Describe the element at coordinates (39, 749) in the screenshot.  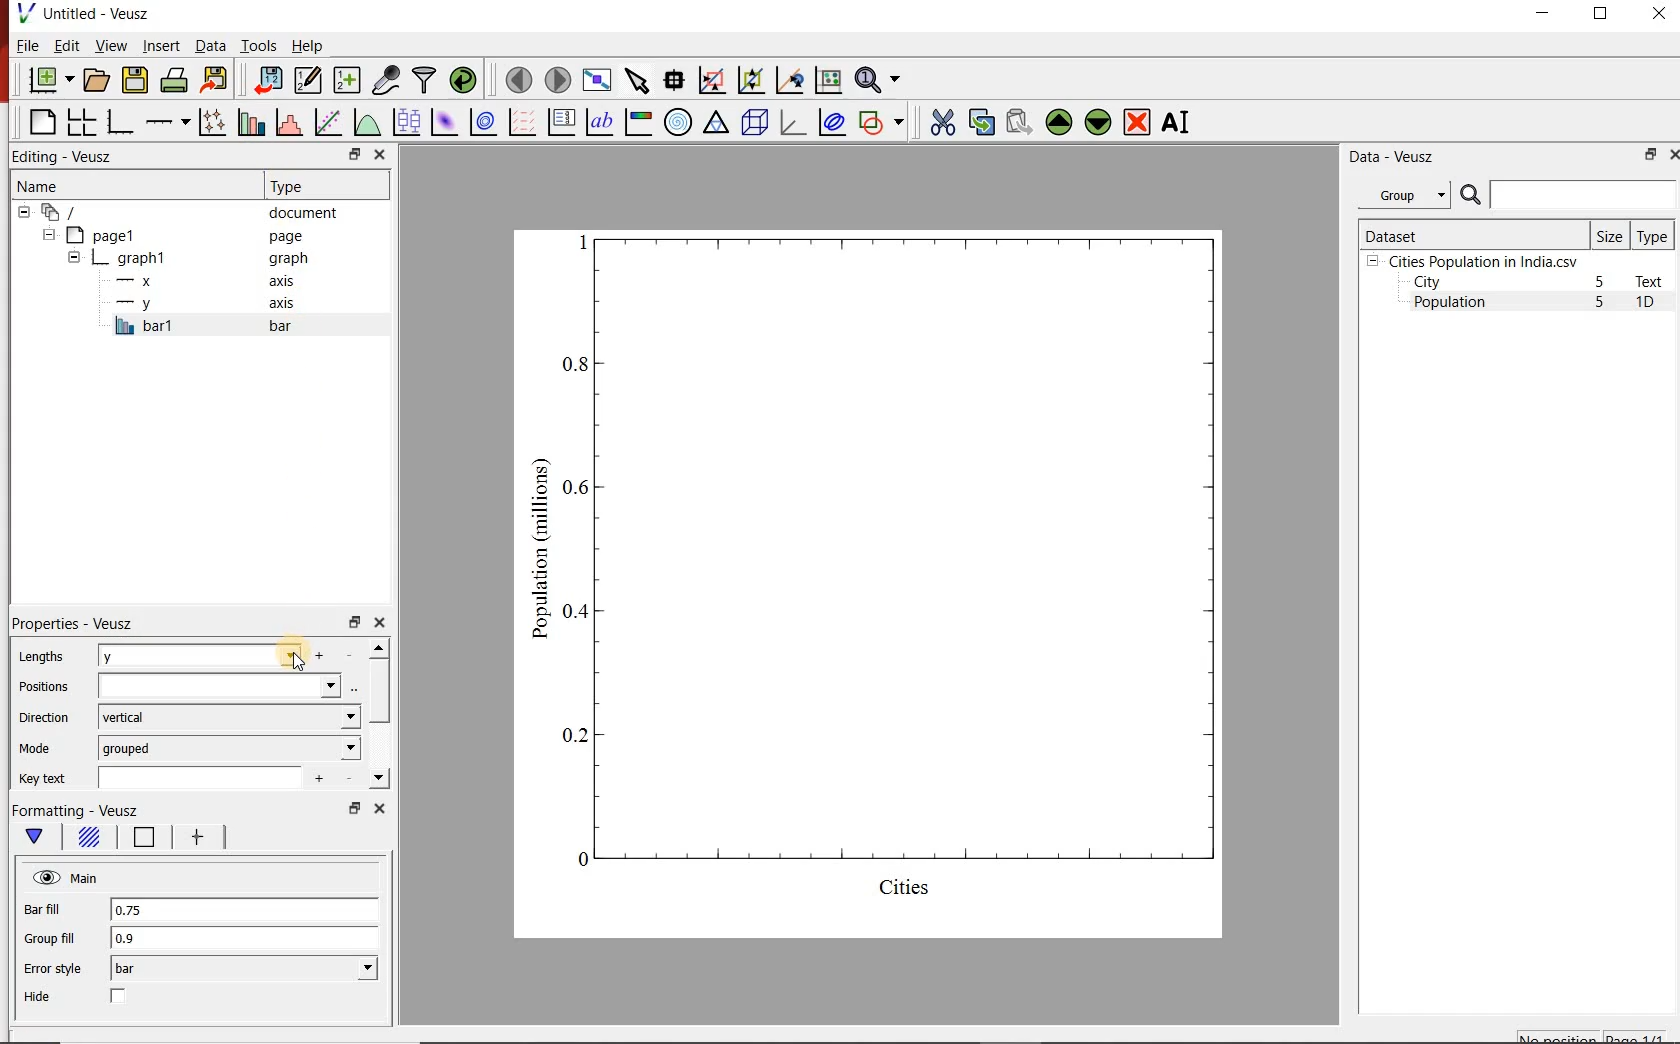
I see `Mode` at that location.